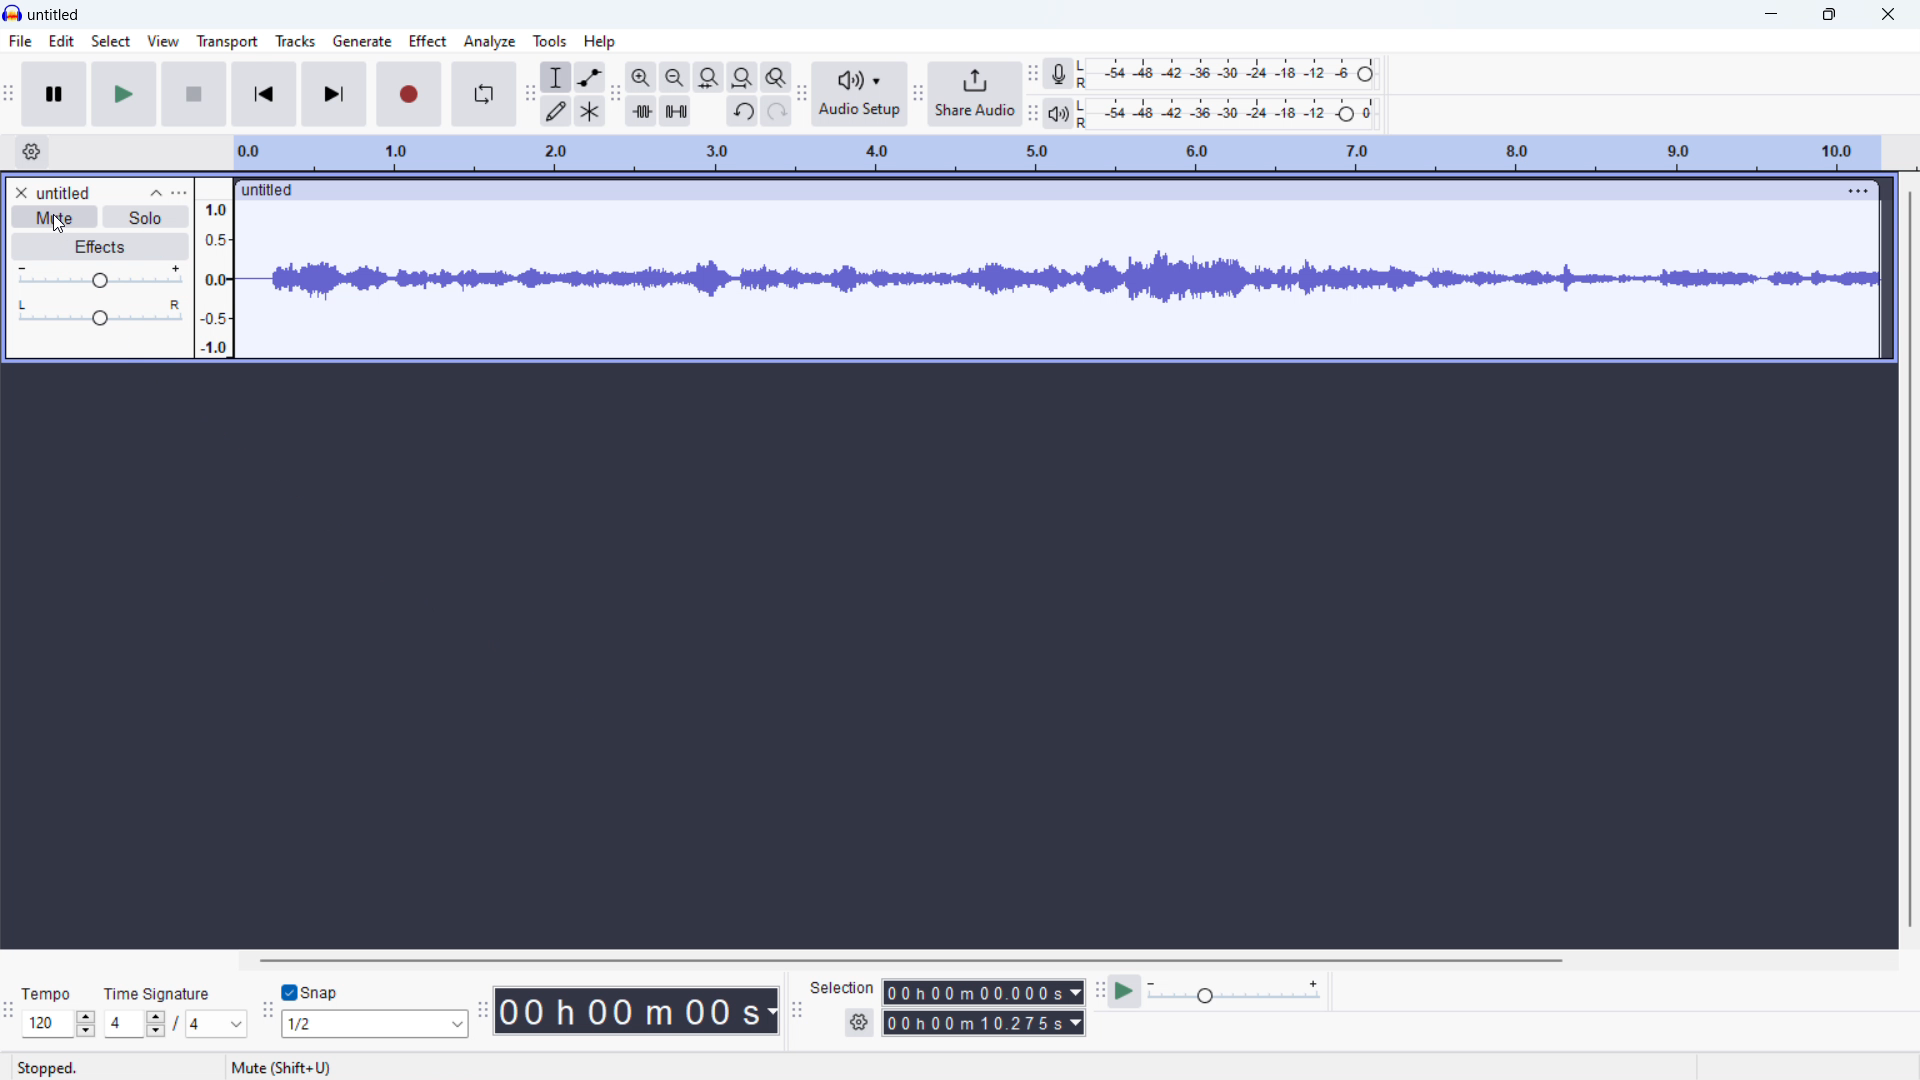 The height and width of the screenshot is (1080, 1920). I want to click on horizontal scrollbar, so click(909, 960).